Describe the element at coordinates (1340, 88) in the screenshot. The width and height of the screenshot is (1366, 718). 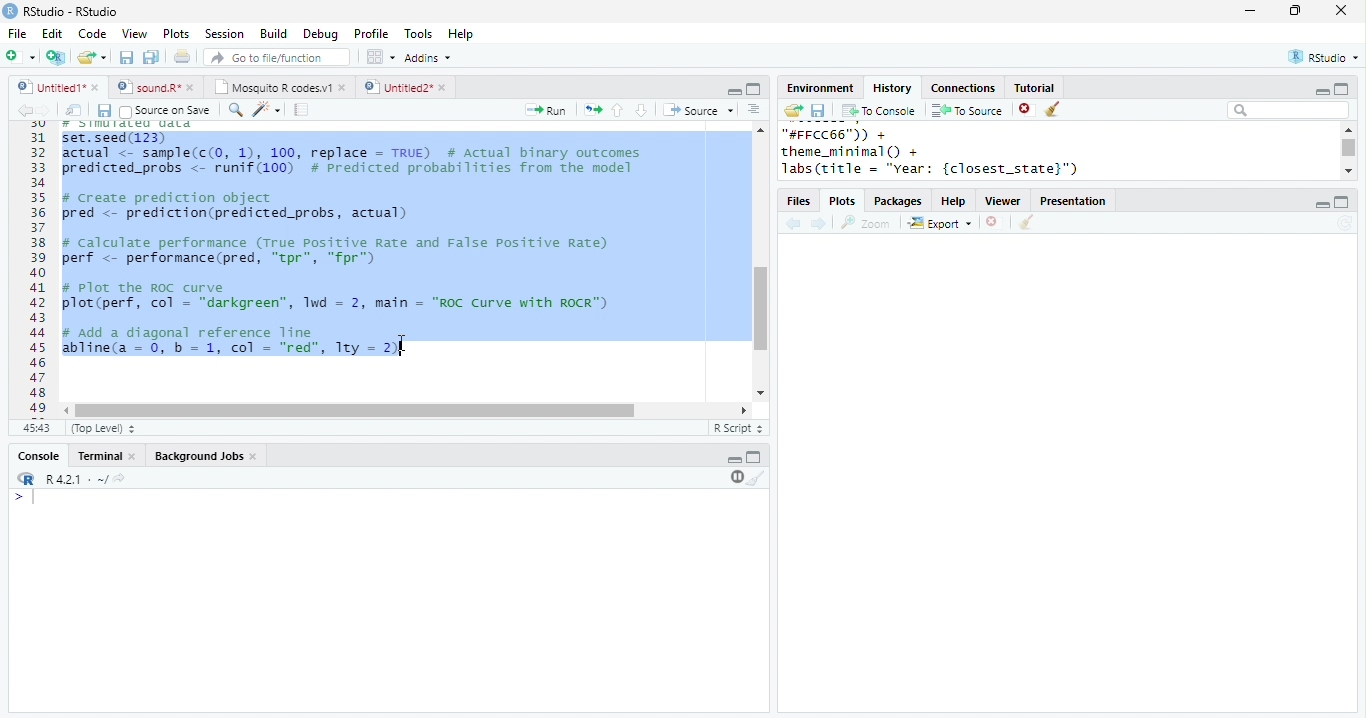
I see `maximize` at that location.